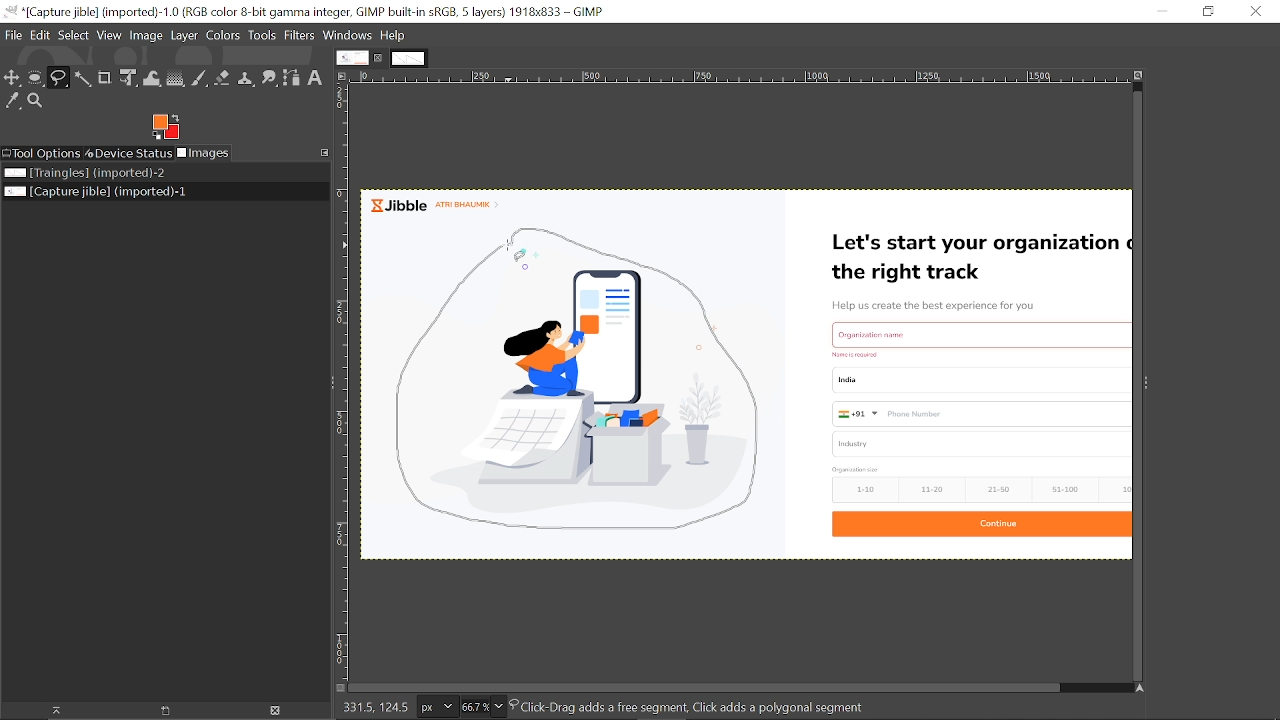 The image size is (1280, 720). What do you see at coordinates (372, 708) in the screenshot?
I see `coordinates` at bounding box center [372, 708].